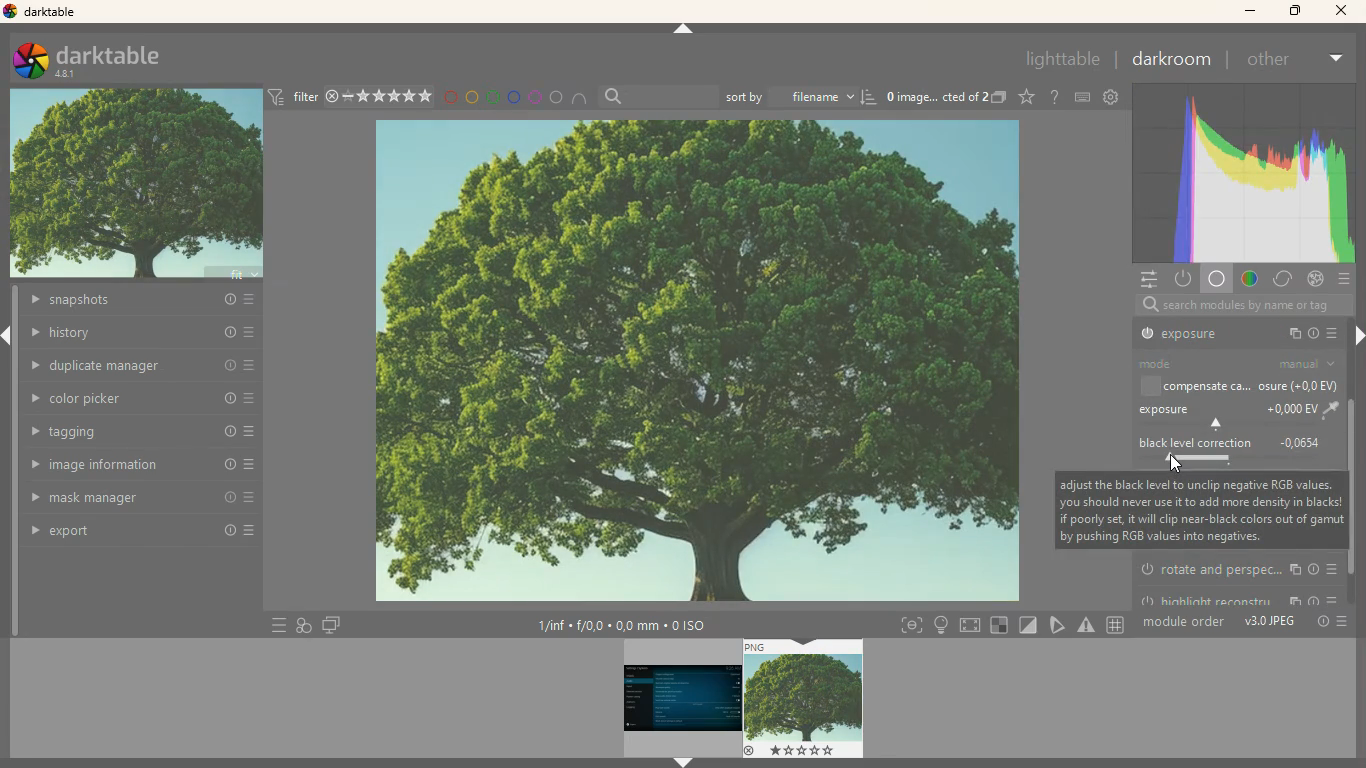 This screenshot has height=768, width=1366. What do you see at coordinates (1026, 98) in the screenshot?
I see `` at bounding box center [1026, 98].